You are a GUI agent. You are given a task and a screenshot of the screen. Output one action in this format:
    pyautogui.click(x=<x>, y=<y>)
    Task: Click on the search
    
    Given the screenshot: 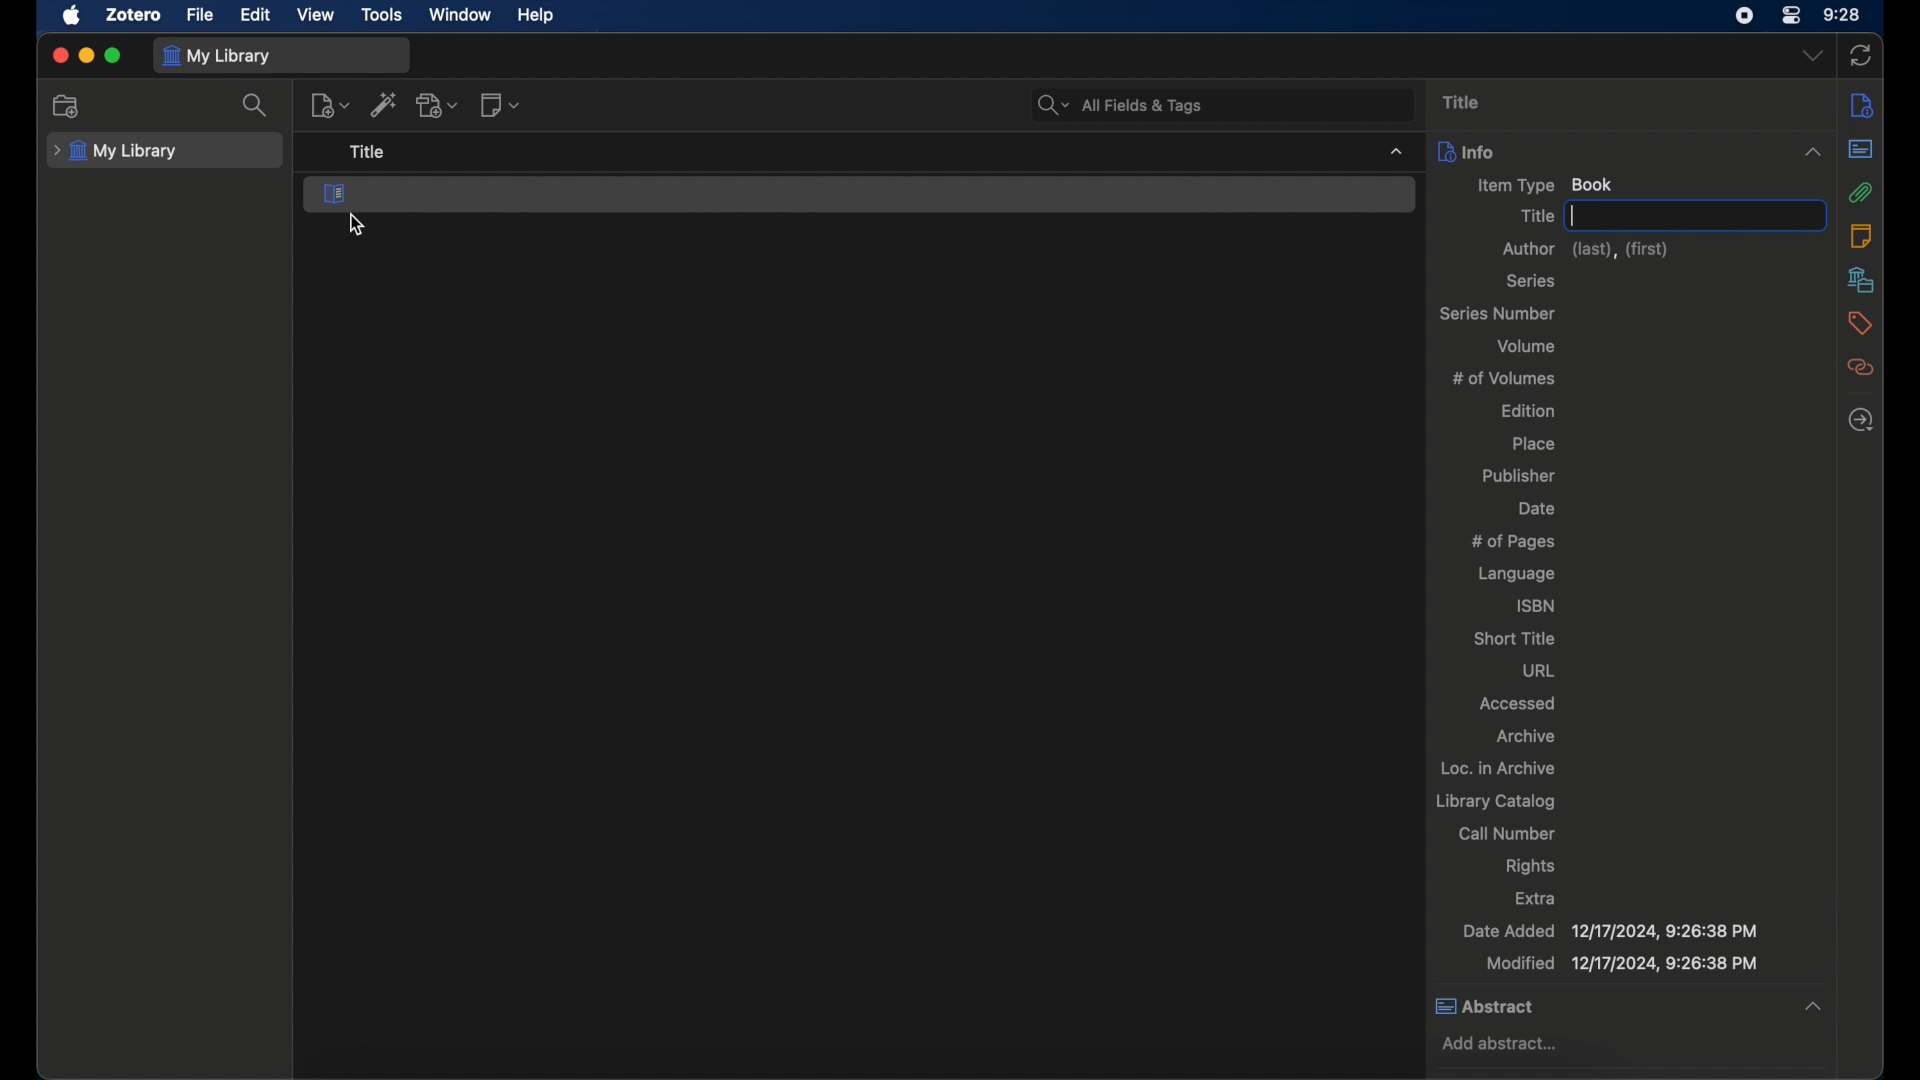 What is the action you would take?
    pyautogui.click(x=258, y=104)
    